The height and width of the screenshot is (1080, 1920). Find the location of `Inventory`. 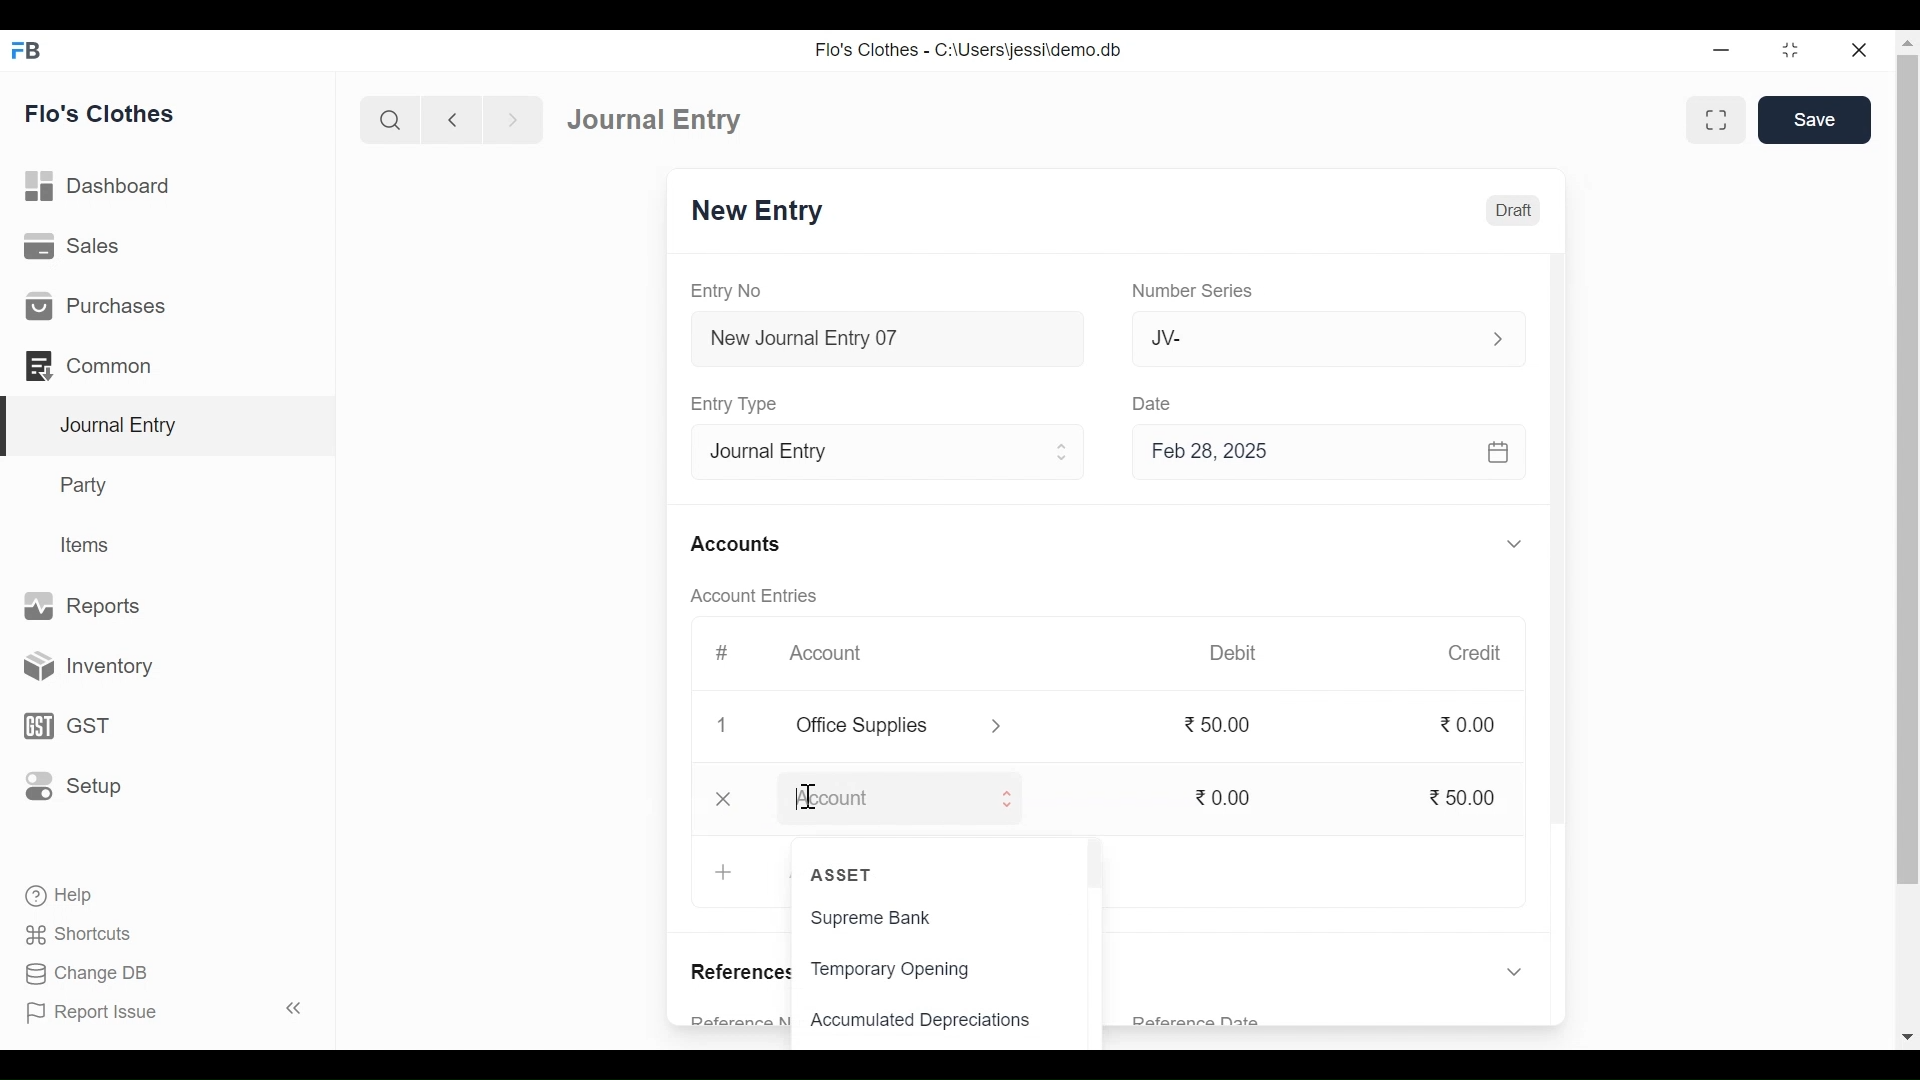

Inventory is located at coordinates (81, 668).